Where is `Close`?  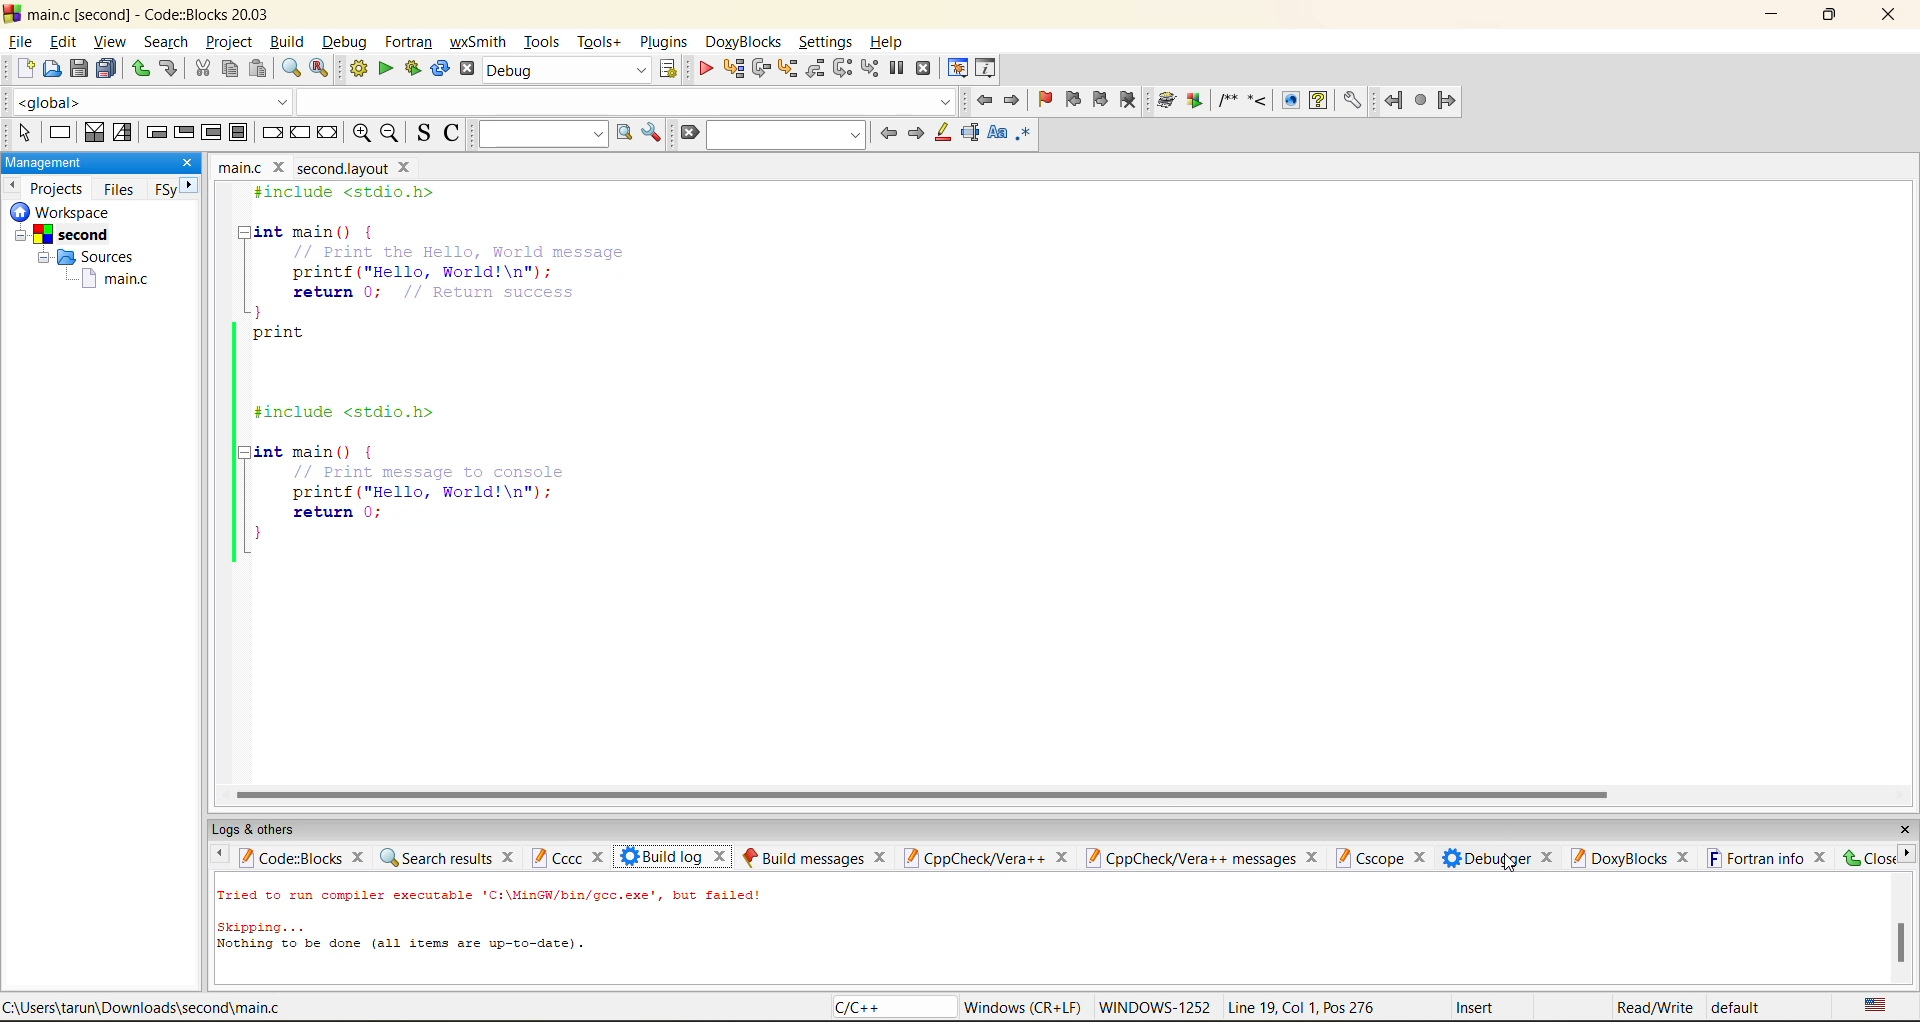 Close is located at coordinates (1869, 859).